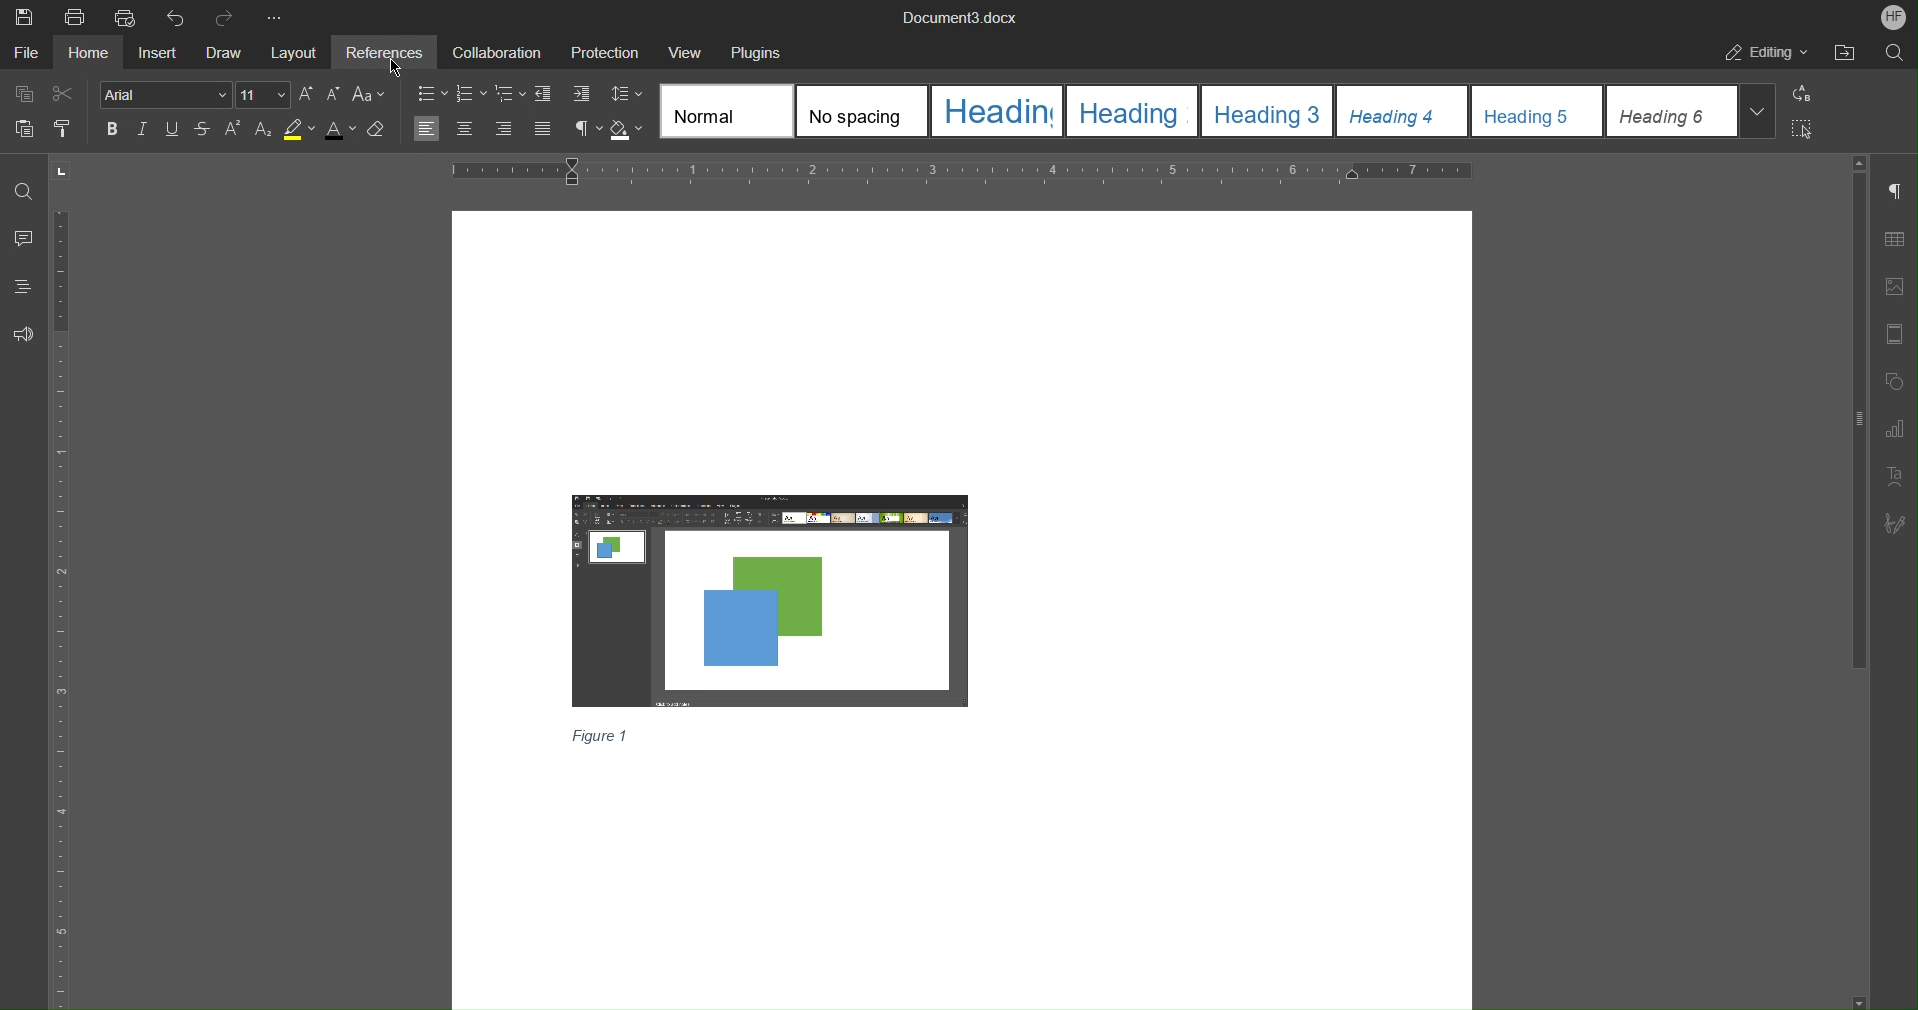 The height and width of the screenshot is (1010, 1918). What do you see at coordinates (263, 128) in the screenshot?
I see `Subscript` at bounding box center [263, 128].